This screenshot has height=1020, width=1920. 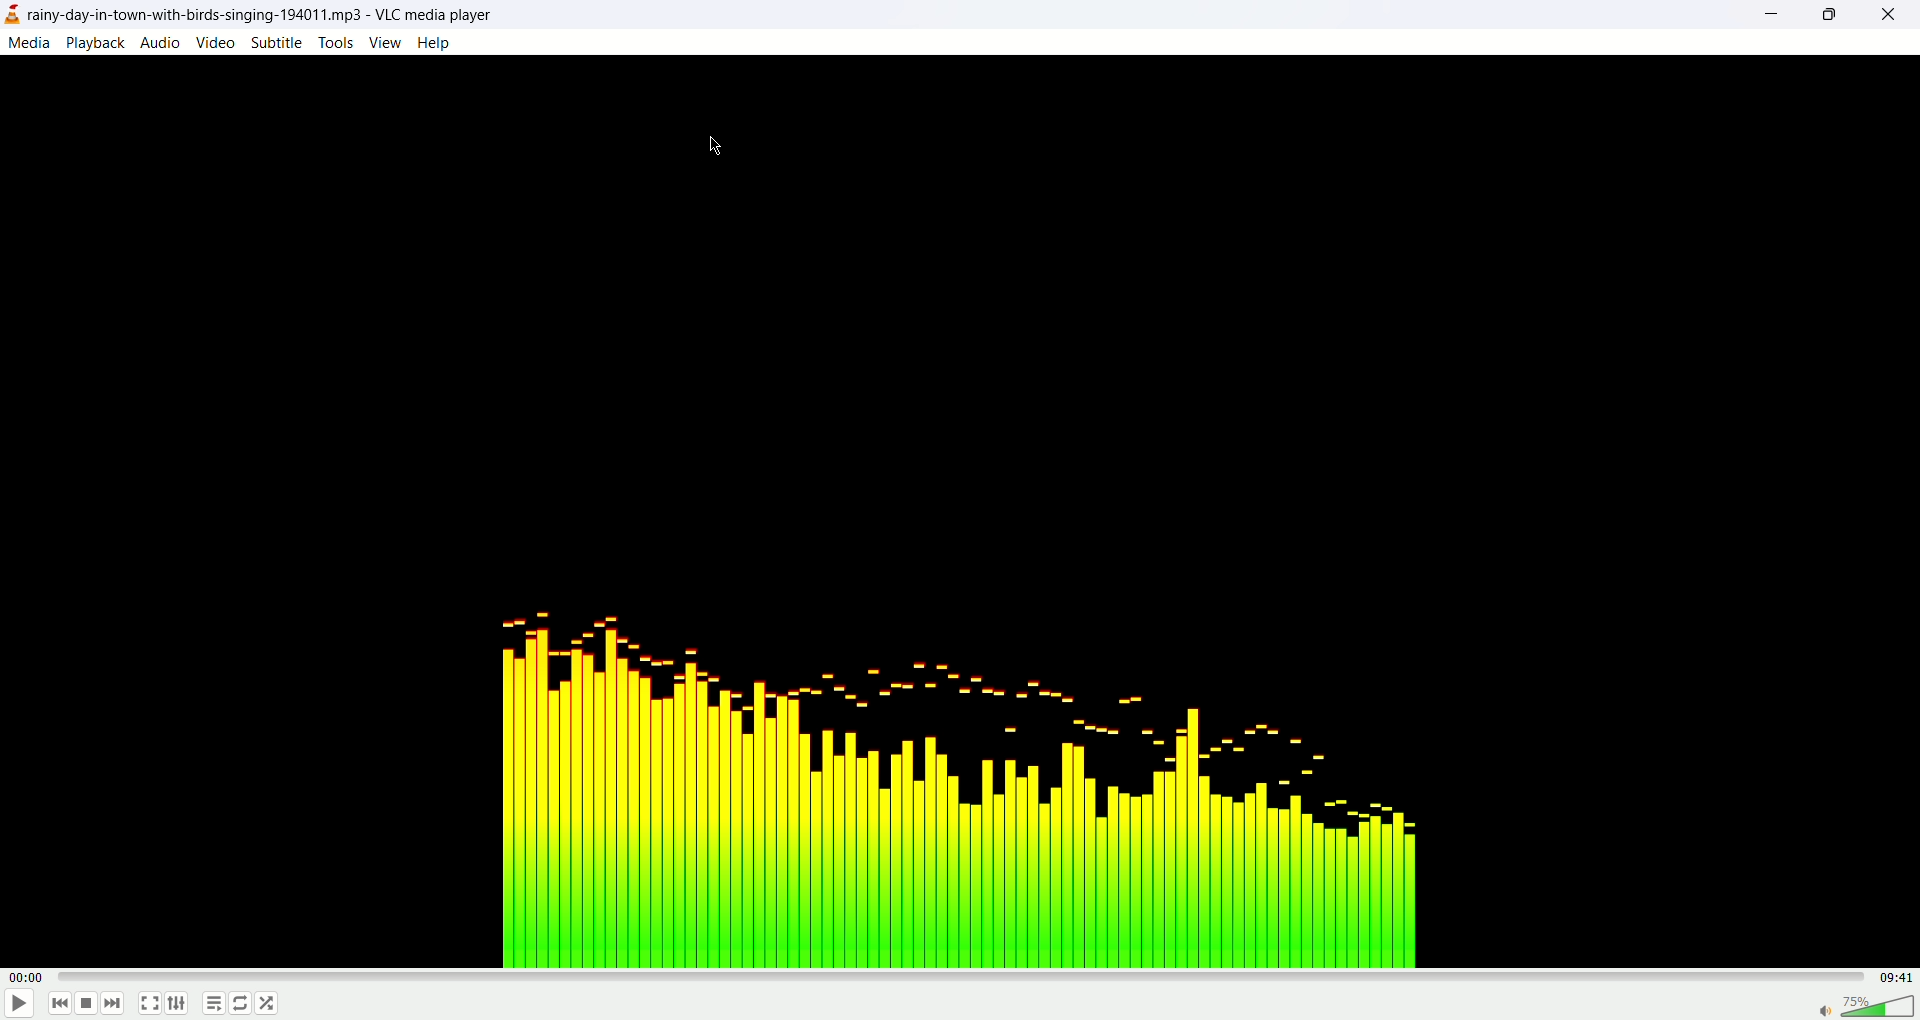 I want to click on fullscreen, so click(x=149, y=1005).